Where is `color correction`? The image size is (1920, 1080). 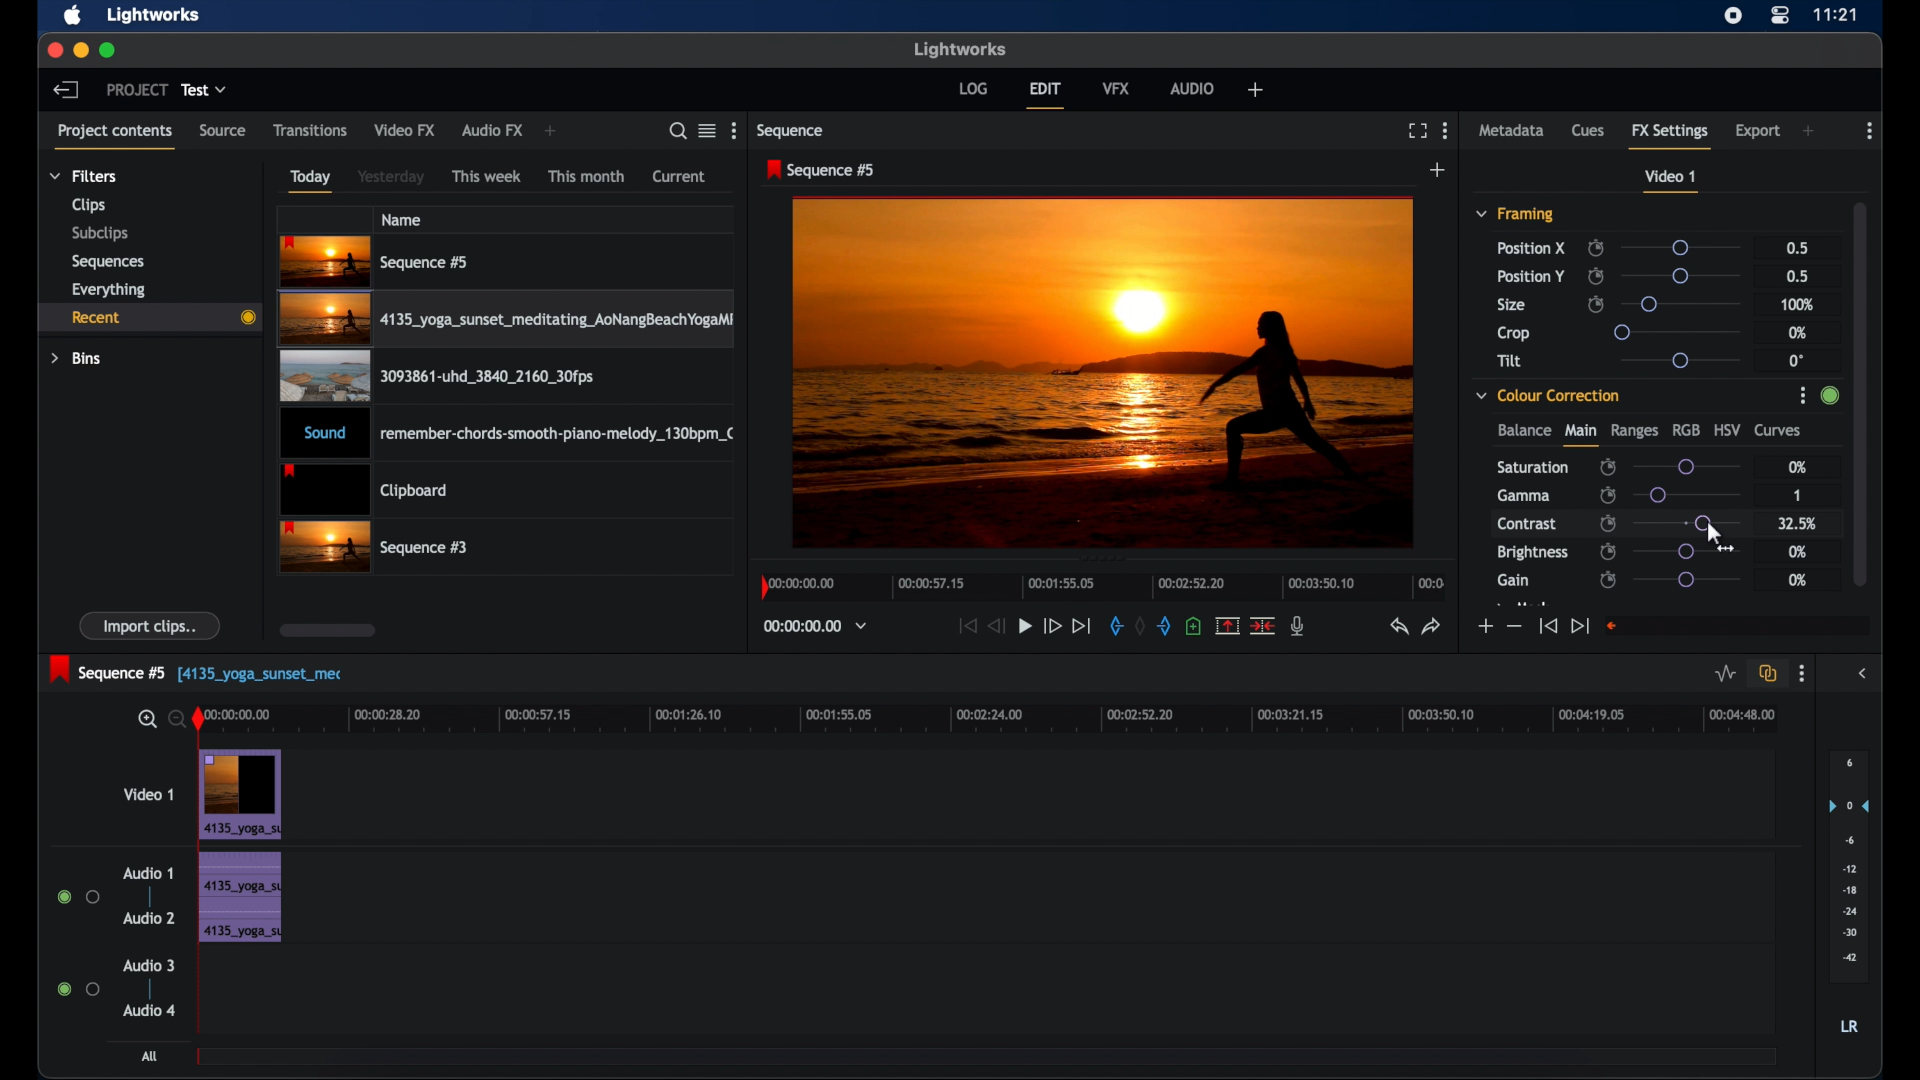 color correction is located at coordinates (1548, 395).